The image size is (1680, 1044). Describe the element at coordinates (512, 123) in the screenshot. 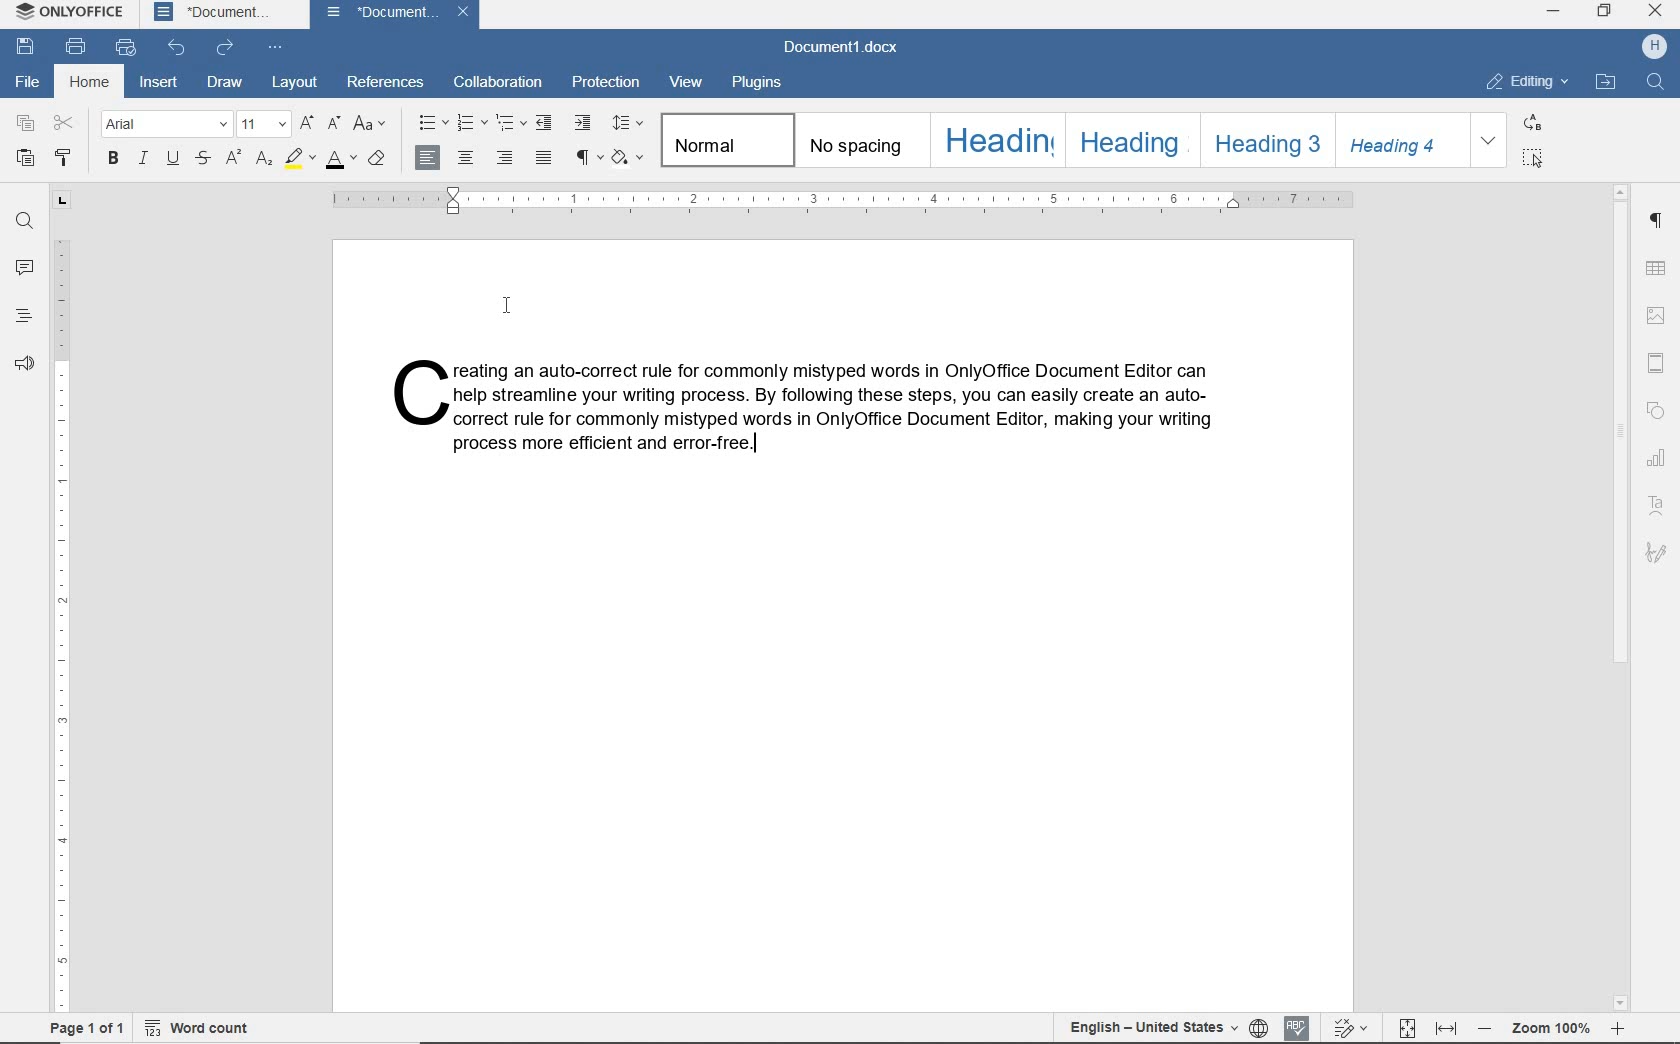

I see `MULTILEVEL LIST` at that location.